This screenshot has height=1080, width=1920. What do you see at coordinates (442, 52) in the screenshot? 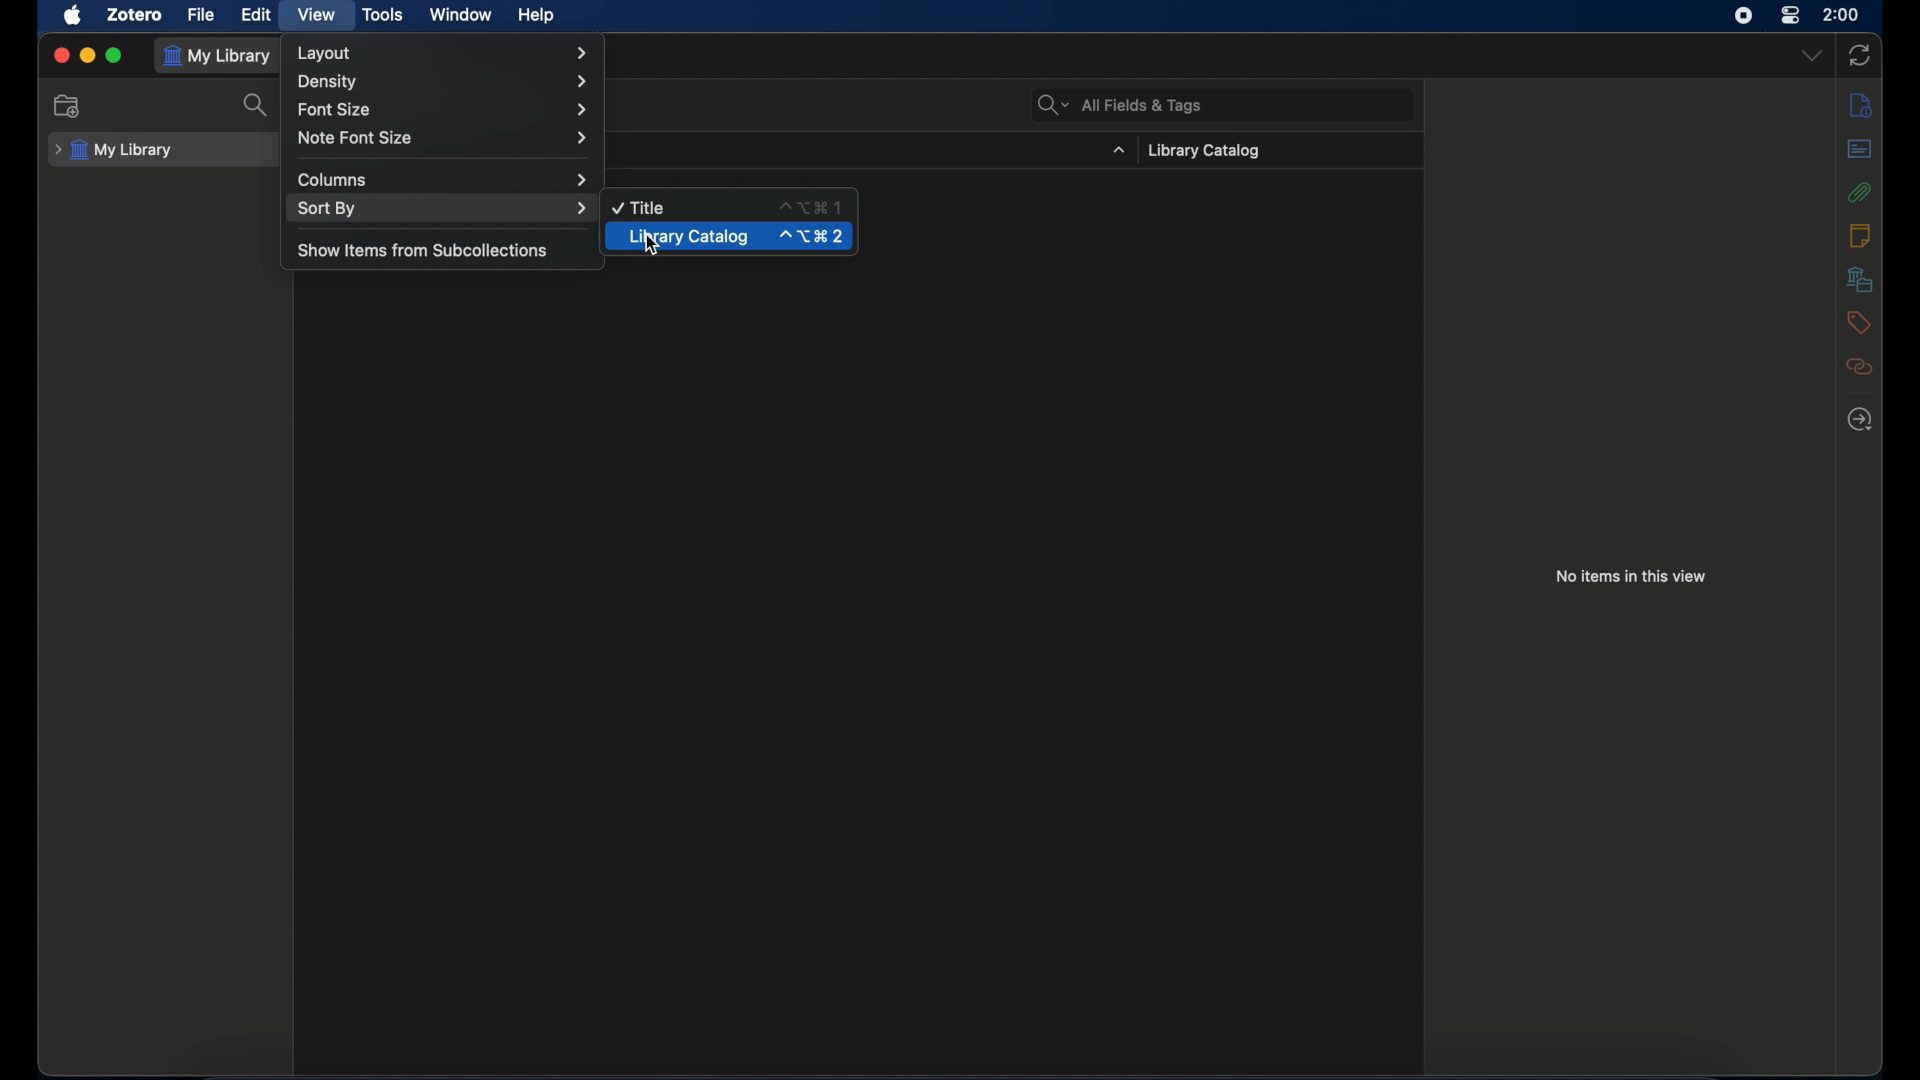
I see `layout` at bounding box center [442, 52].